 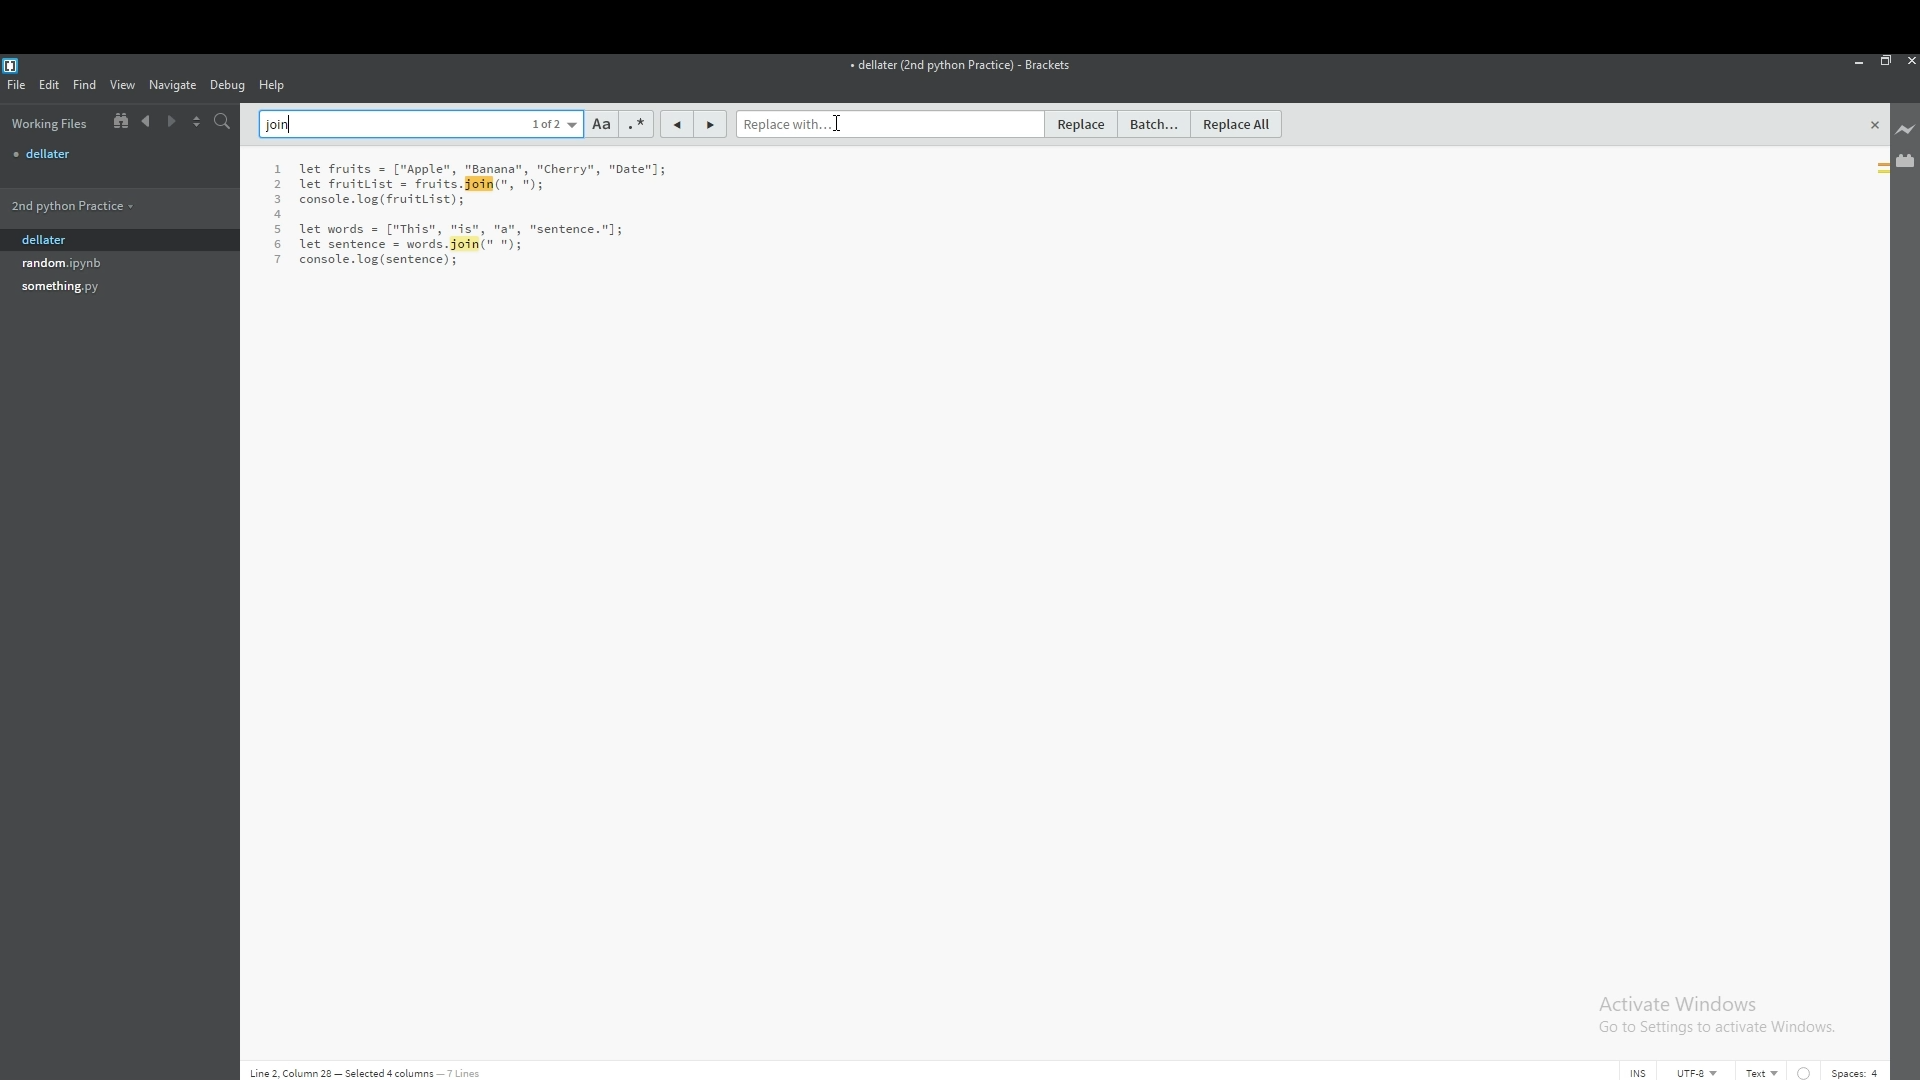 I want to click on folder, so click(x=91, y=205).